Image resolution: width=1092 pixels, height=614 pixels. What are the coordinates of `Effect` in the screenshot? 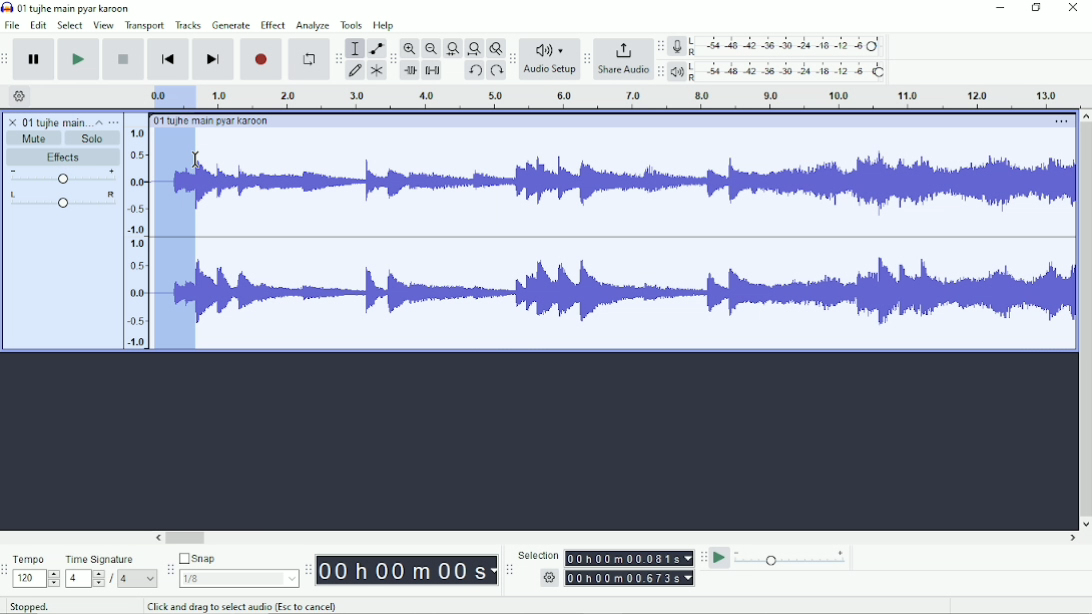 It's located at (272, 24).